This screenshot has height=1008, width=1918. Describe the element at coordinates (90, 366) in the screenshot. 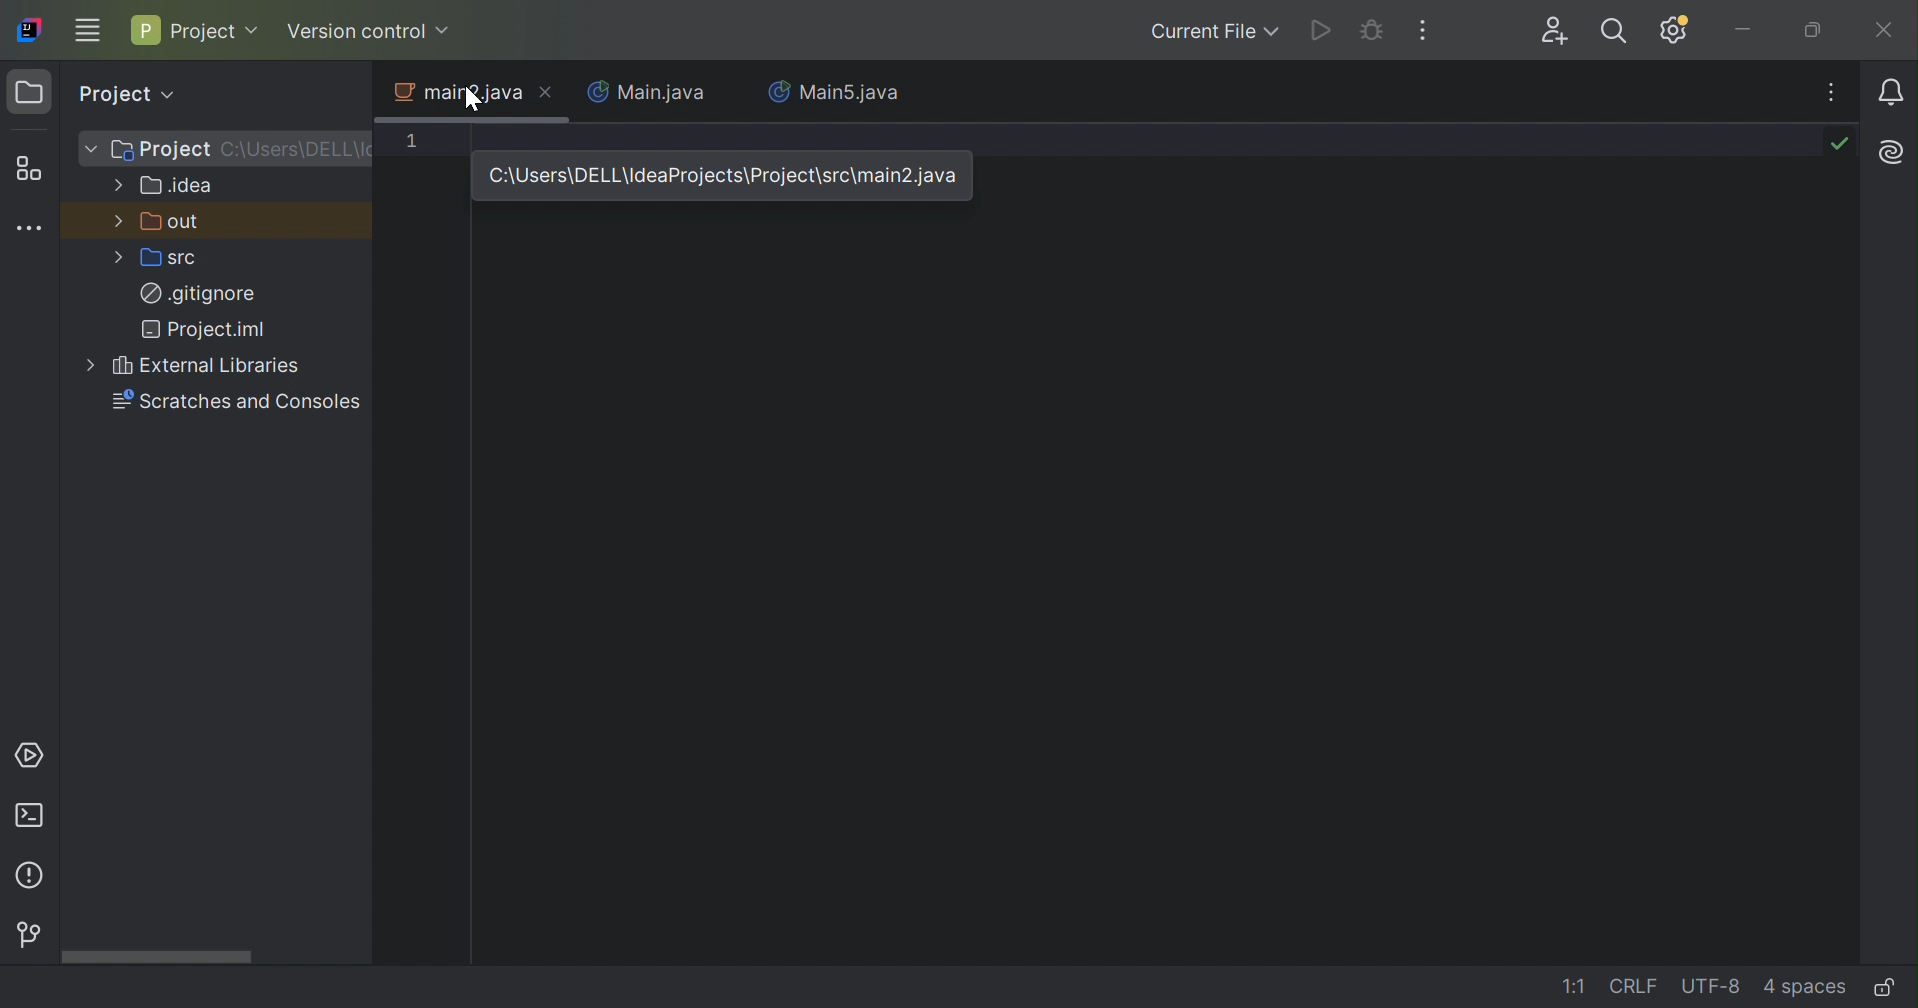

I see `More` at that location.